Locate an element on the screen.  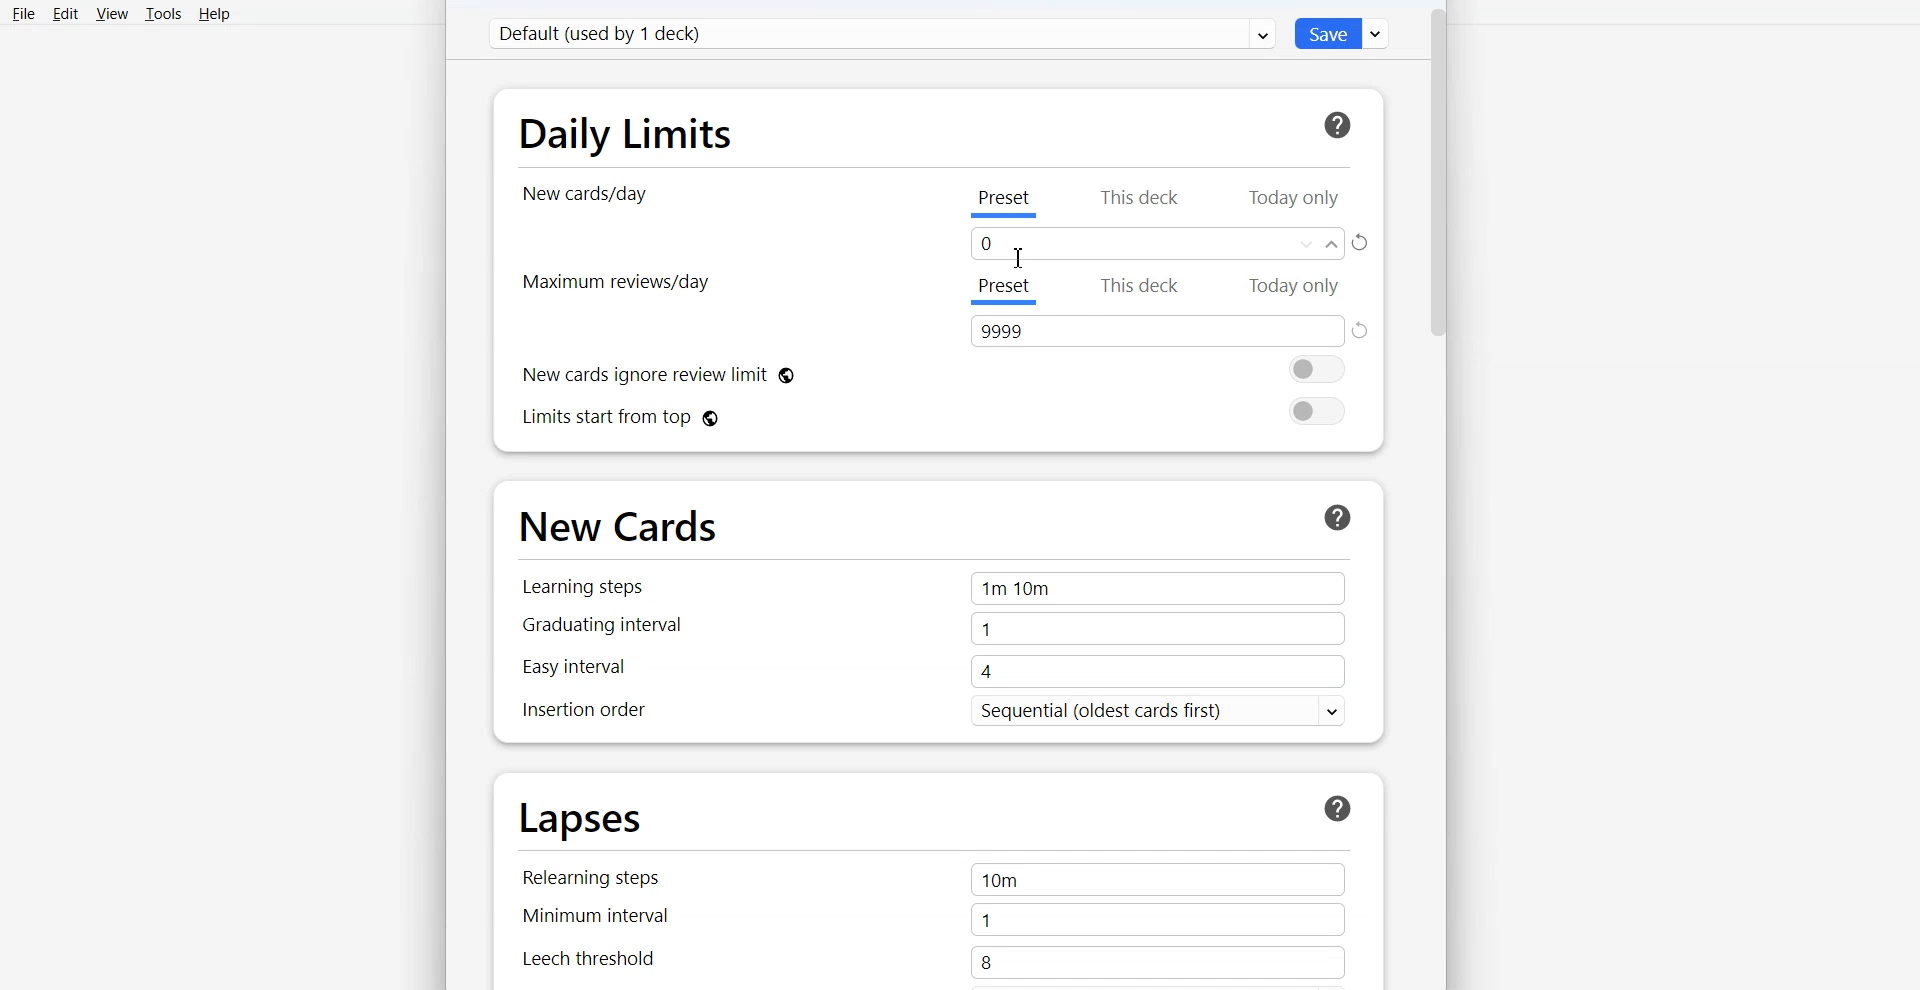
Default  is located at coordinates (881, 33).